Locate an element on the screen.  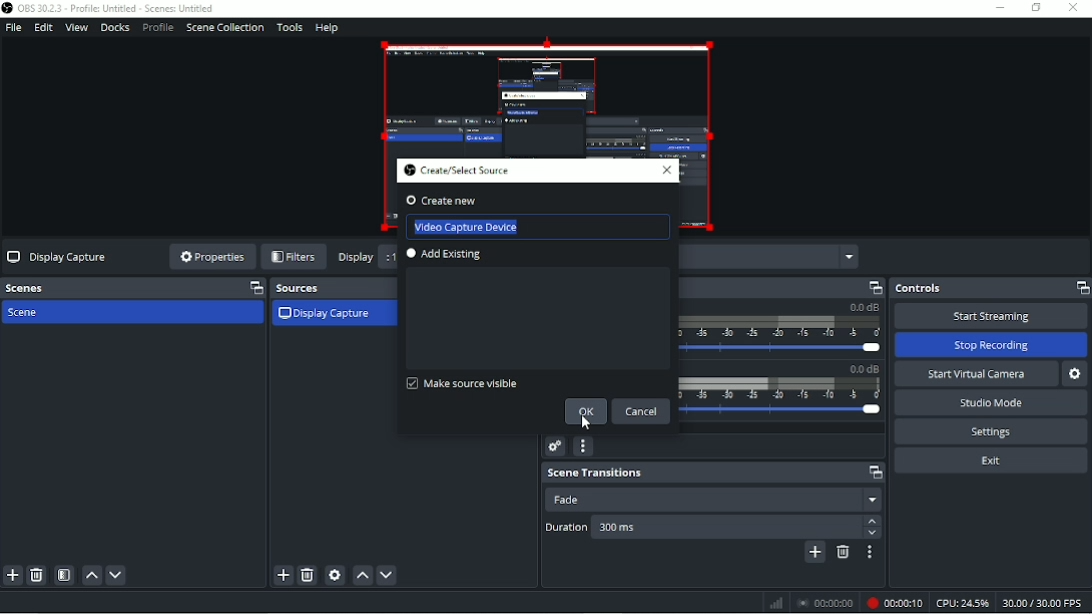
Exit is located at coordinates (991, 460).